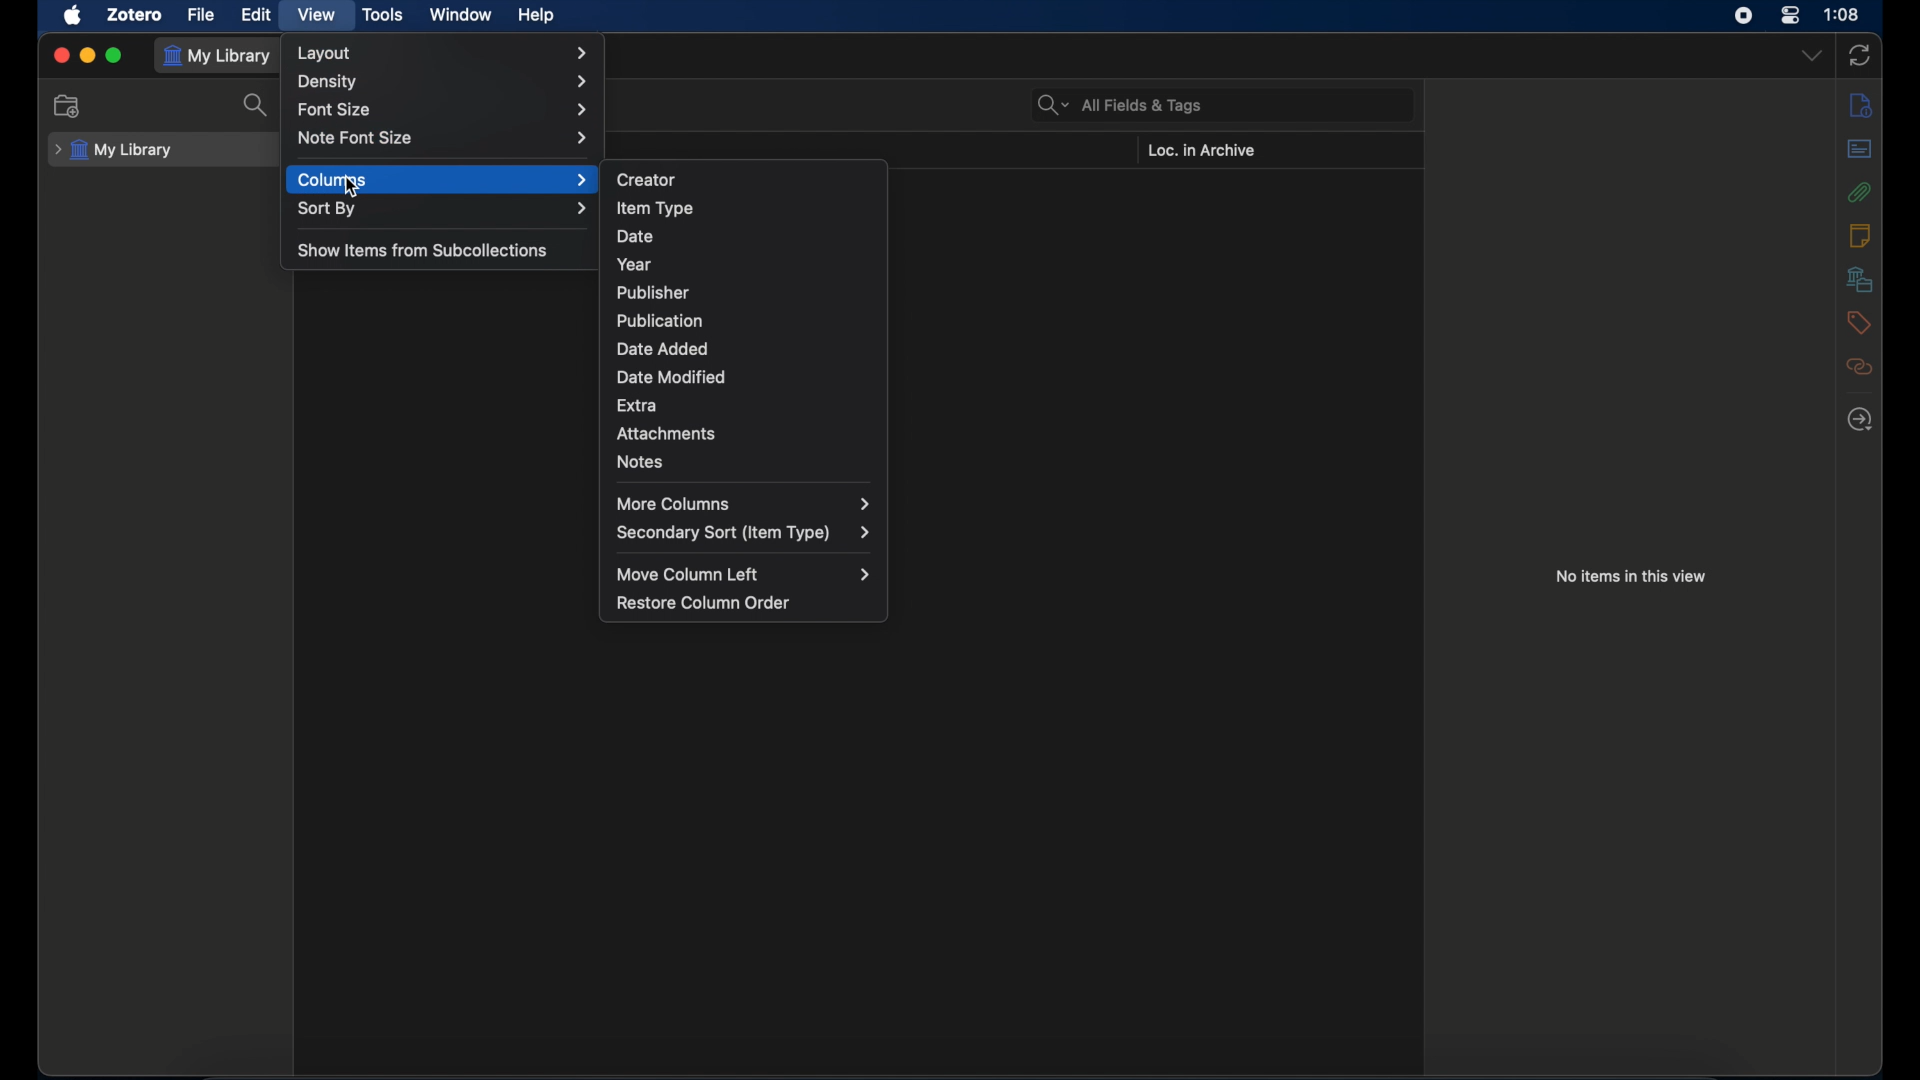 This screenshot has width=1920, height=1080. I want to click on new collection, so click(67, 106).